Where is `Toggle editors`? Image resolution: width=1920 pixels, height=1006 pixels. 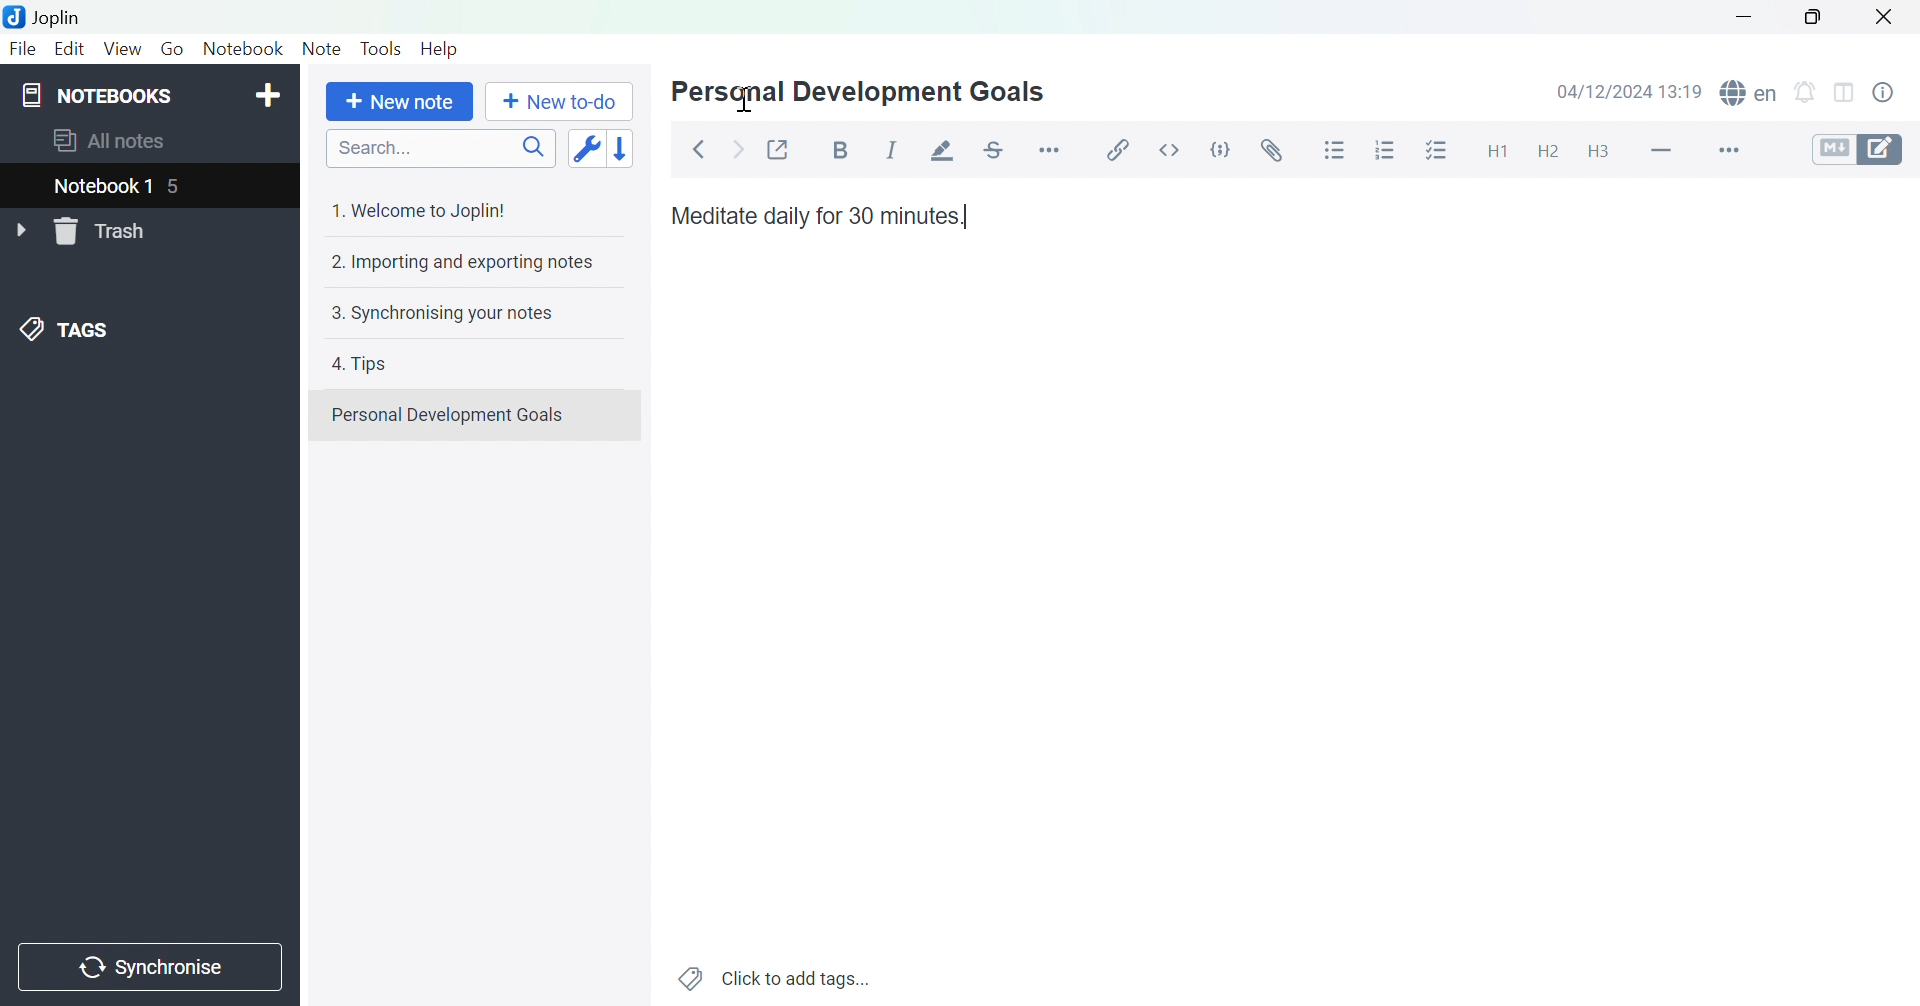 Toggle editors is located at coordinates (1859, 152).